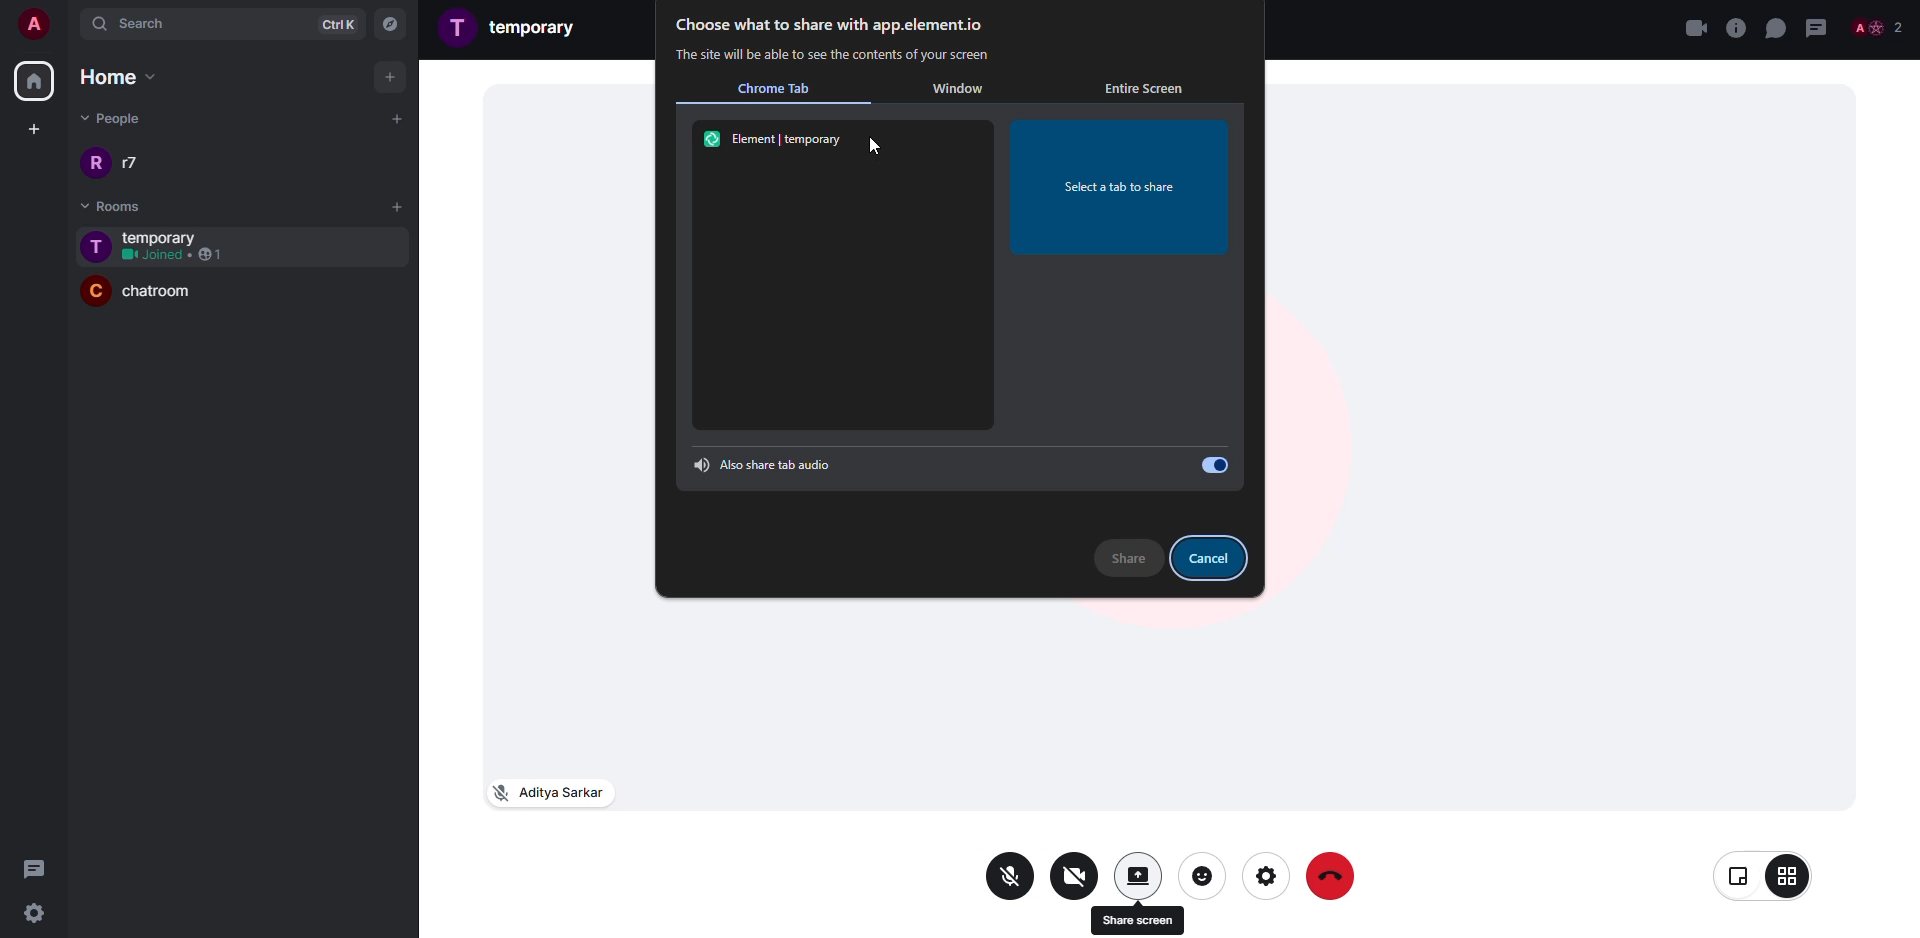 Image resolution: width=1920 pixels, height=938 pixels. What do you see at coordinates (547, 791) in the screenshot?
I see `mic off` at bounding box center [547, 791].